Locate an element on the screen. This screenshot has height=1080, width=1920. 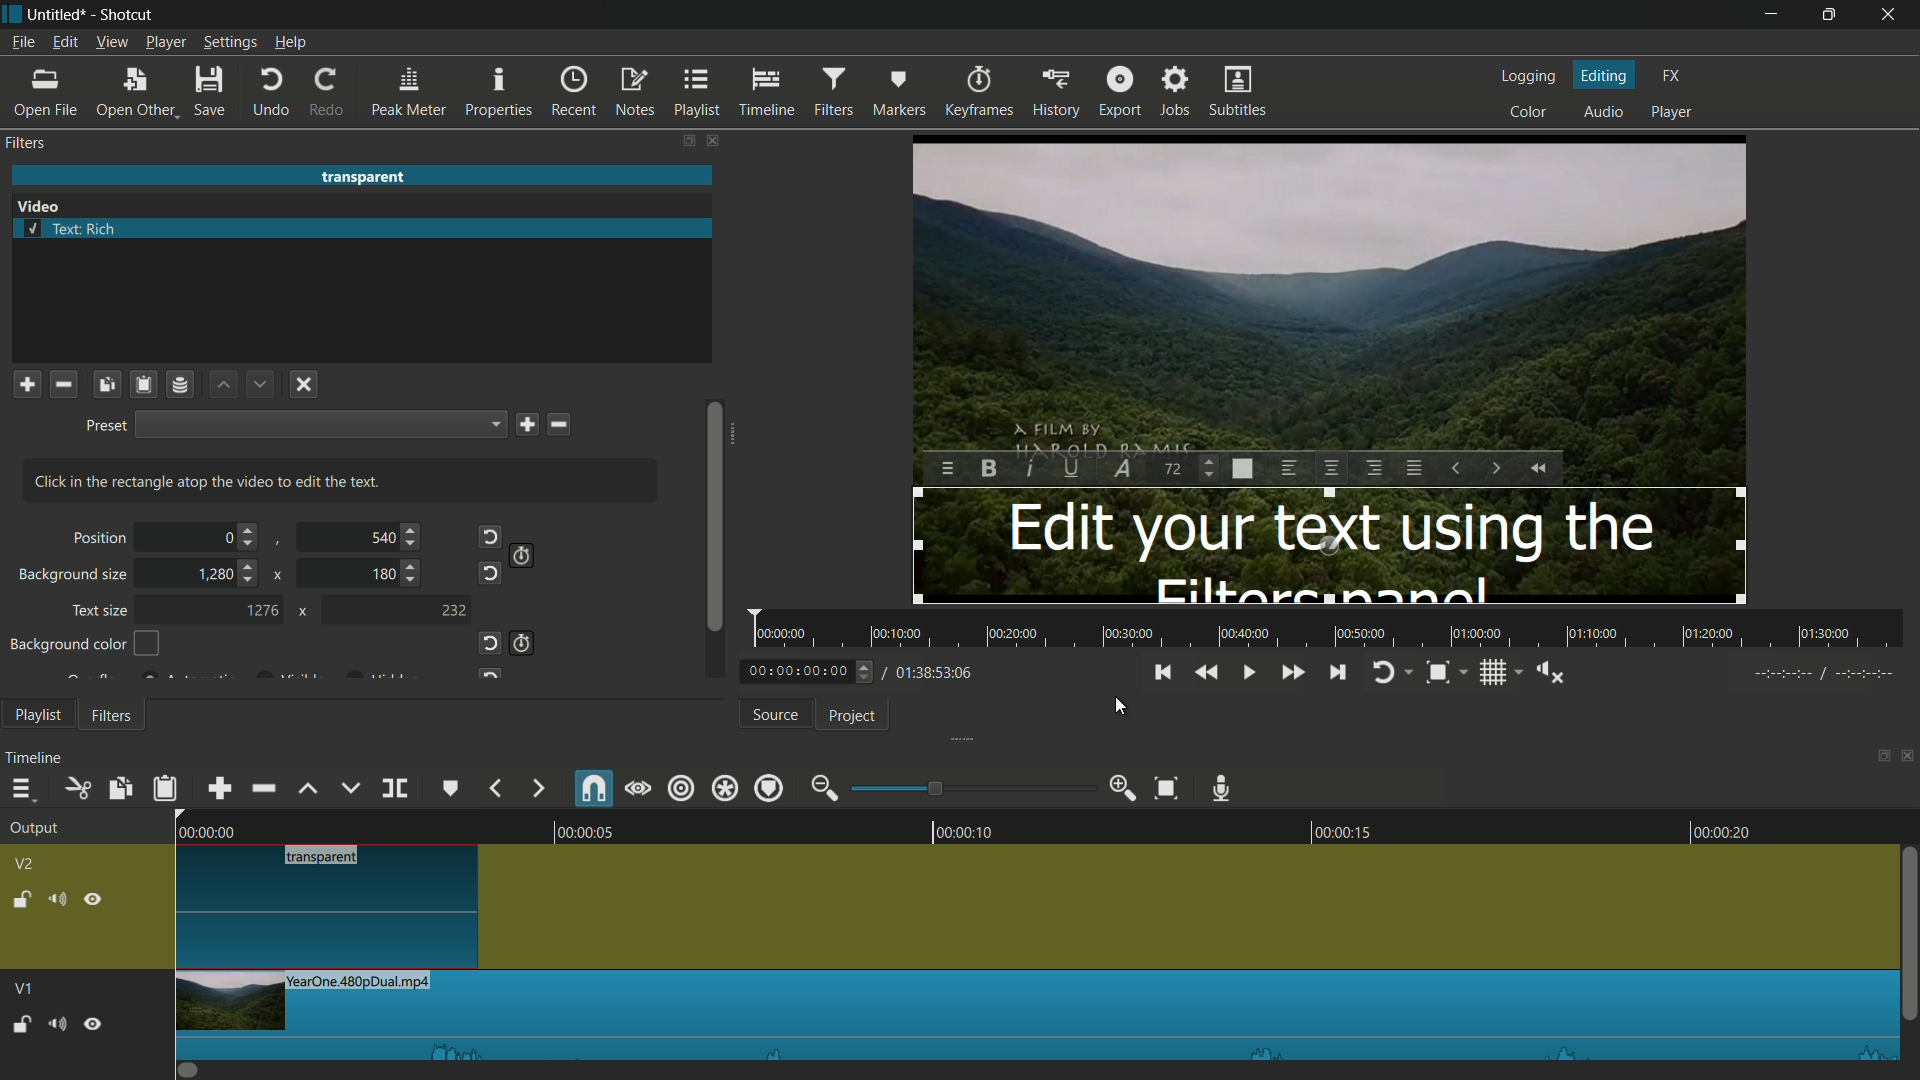
app name is located at coordinates (129, 14).